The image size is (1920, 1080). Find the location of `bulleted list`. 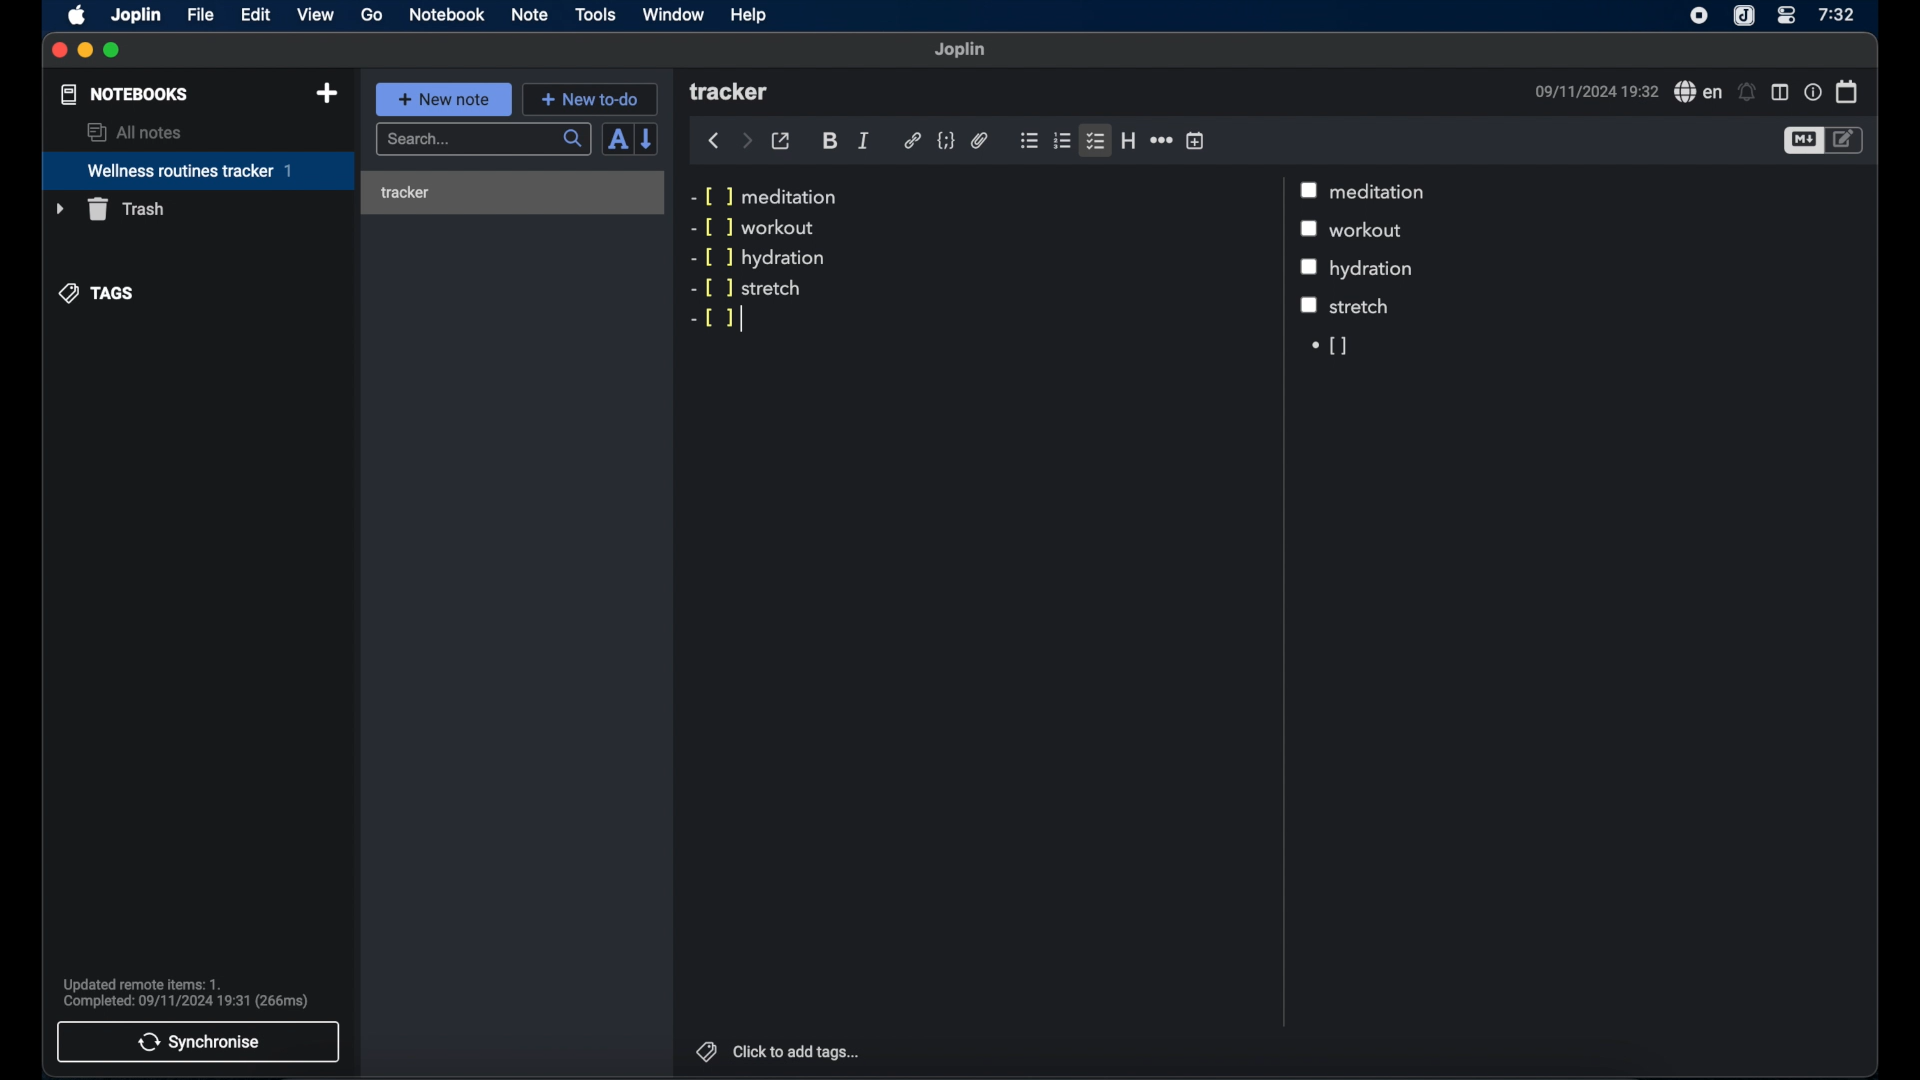

bulleted list is located at coordinates (1029, 141).